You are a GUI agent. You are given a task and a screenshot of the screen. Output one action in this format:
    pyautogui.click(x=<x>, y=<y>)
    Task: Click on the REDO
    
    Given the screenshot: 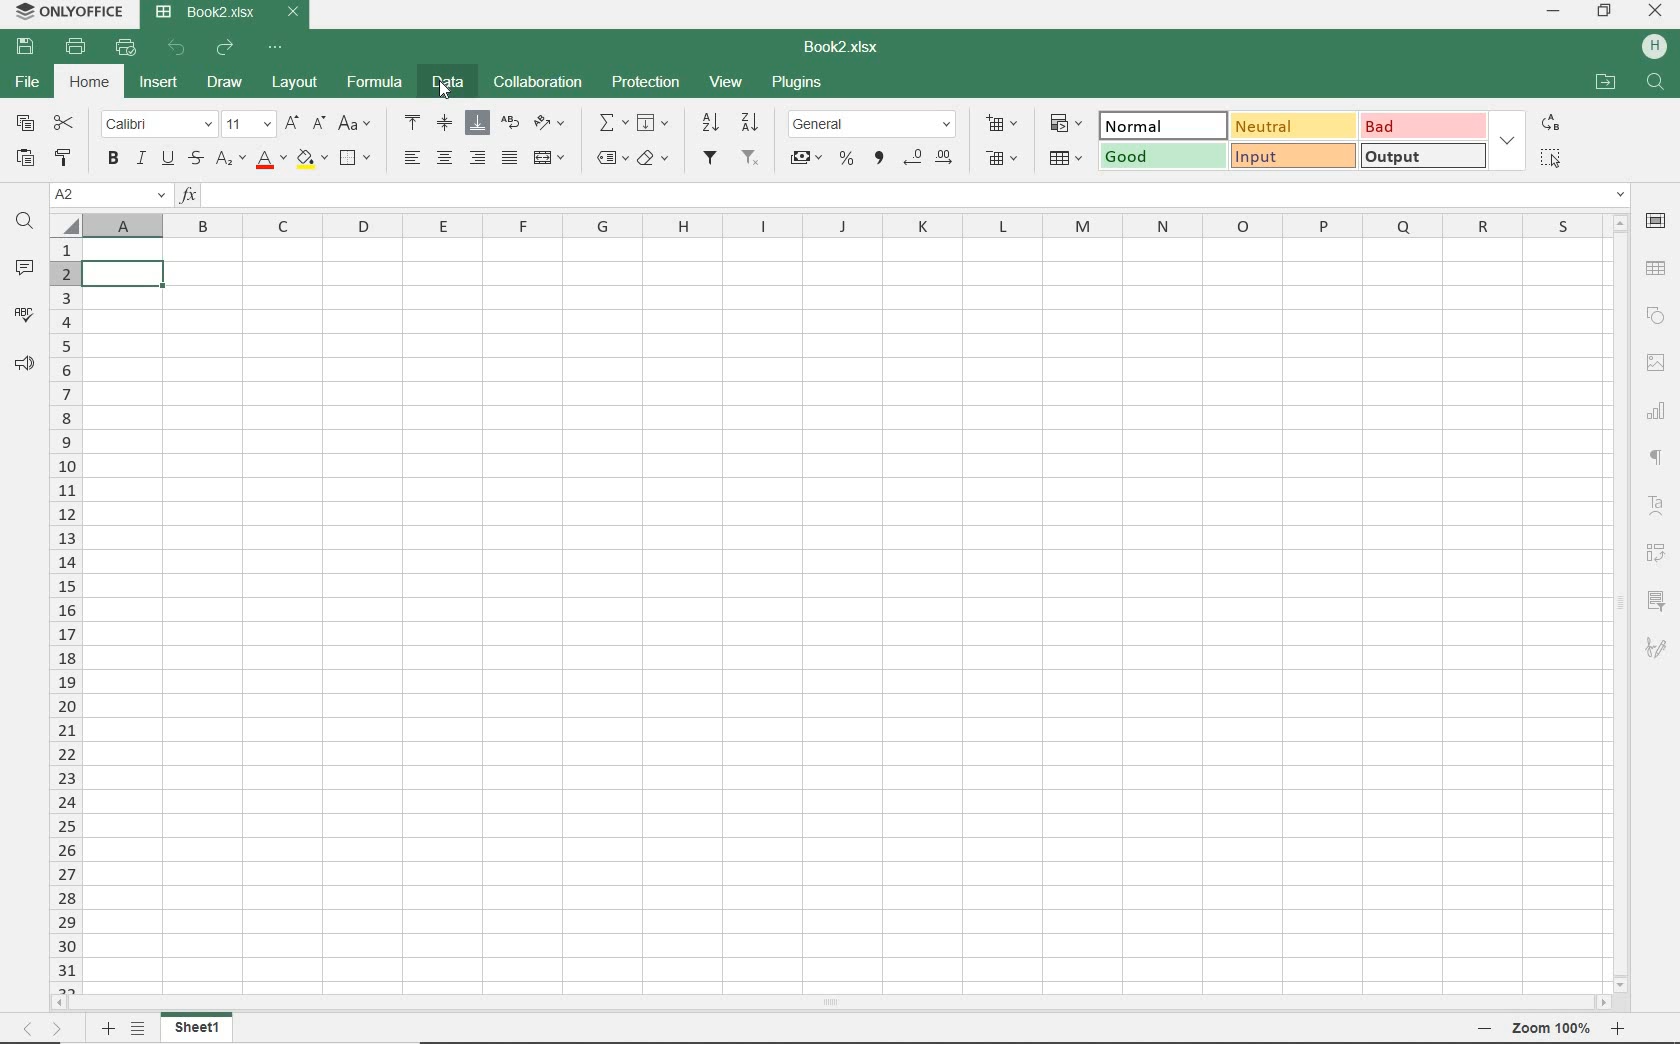 What is the action you would take?
    pyautogui.click(x=225, y=49)
    